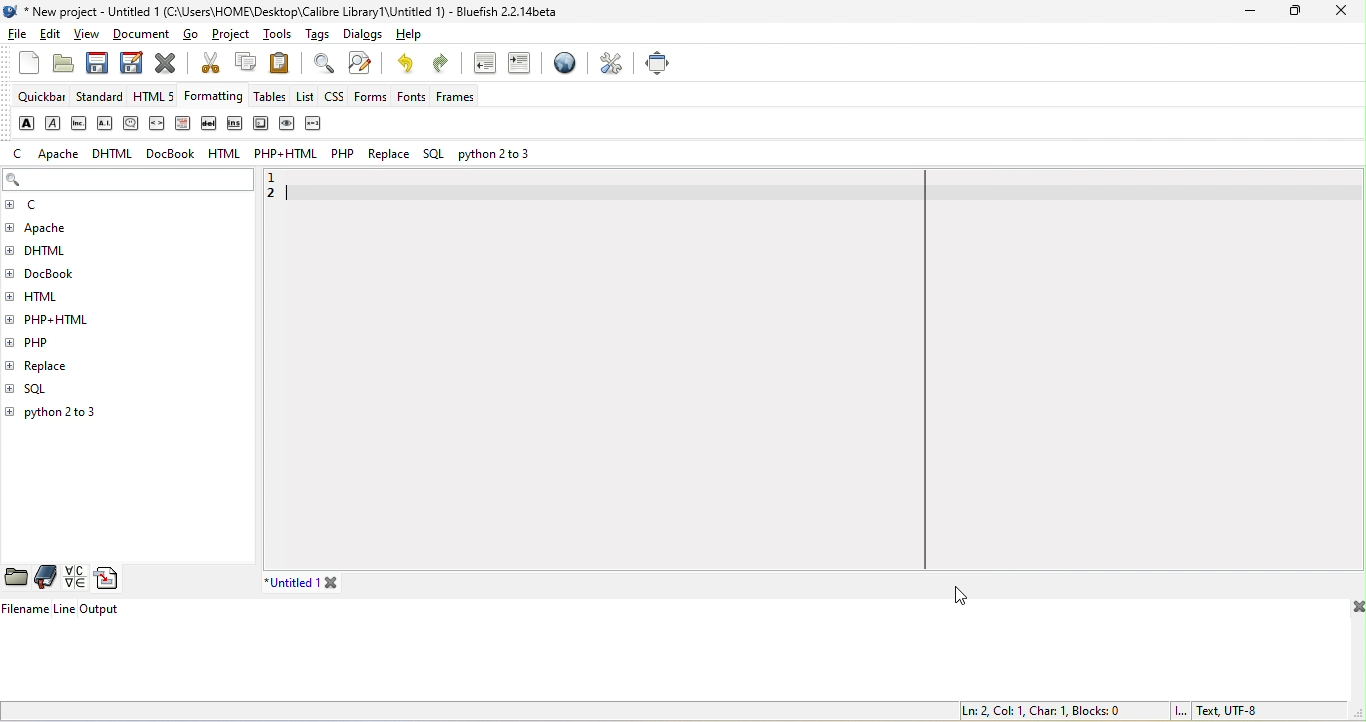 The width and height of the screenshot is (1366, 722). I want to click on php, so click(49, 341).